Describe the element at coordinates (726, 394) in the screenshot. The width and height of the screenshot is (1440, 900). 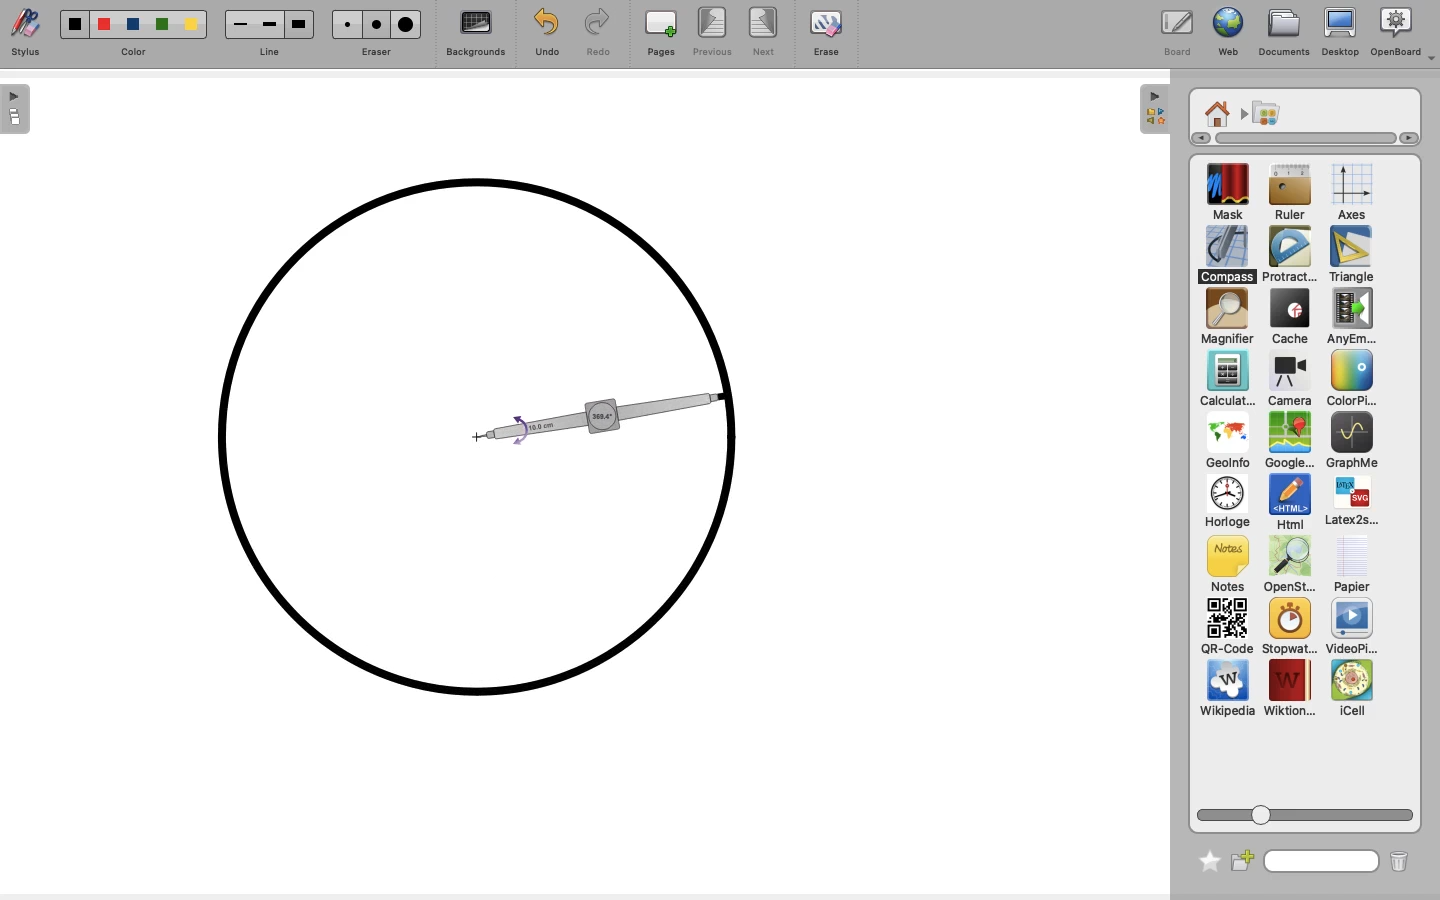
I see `drag to` at that location.